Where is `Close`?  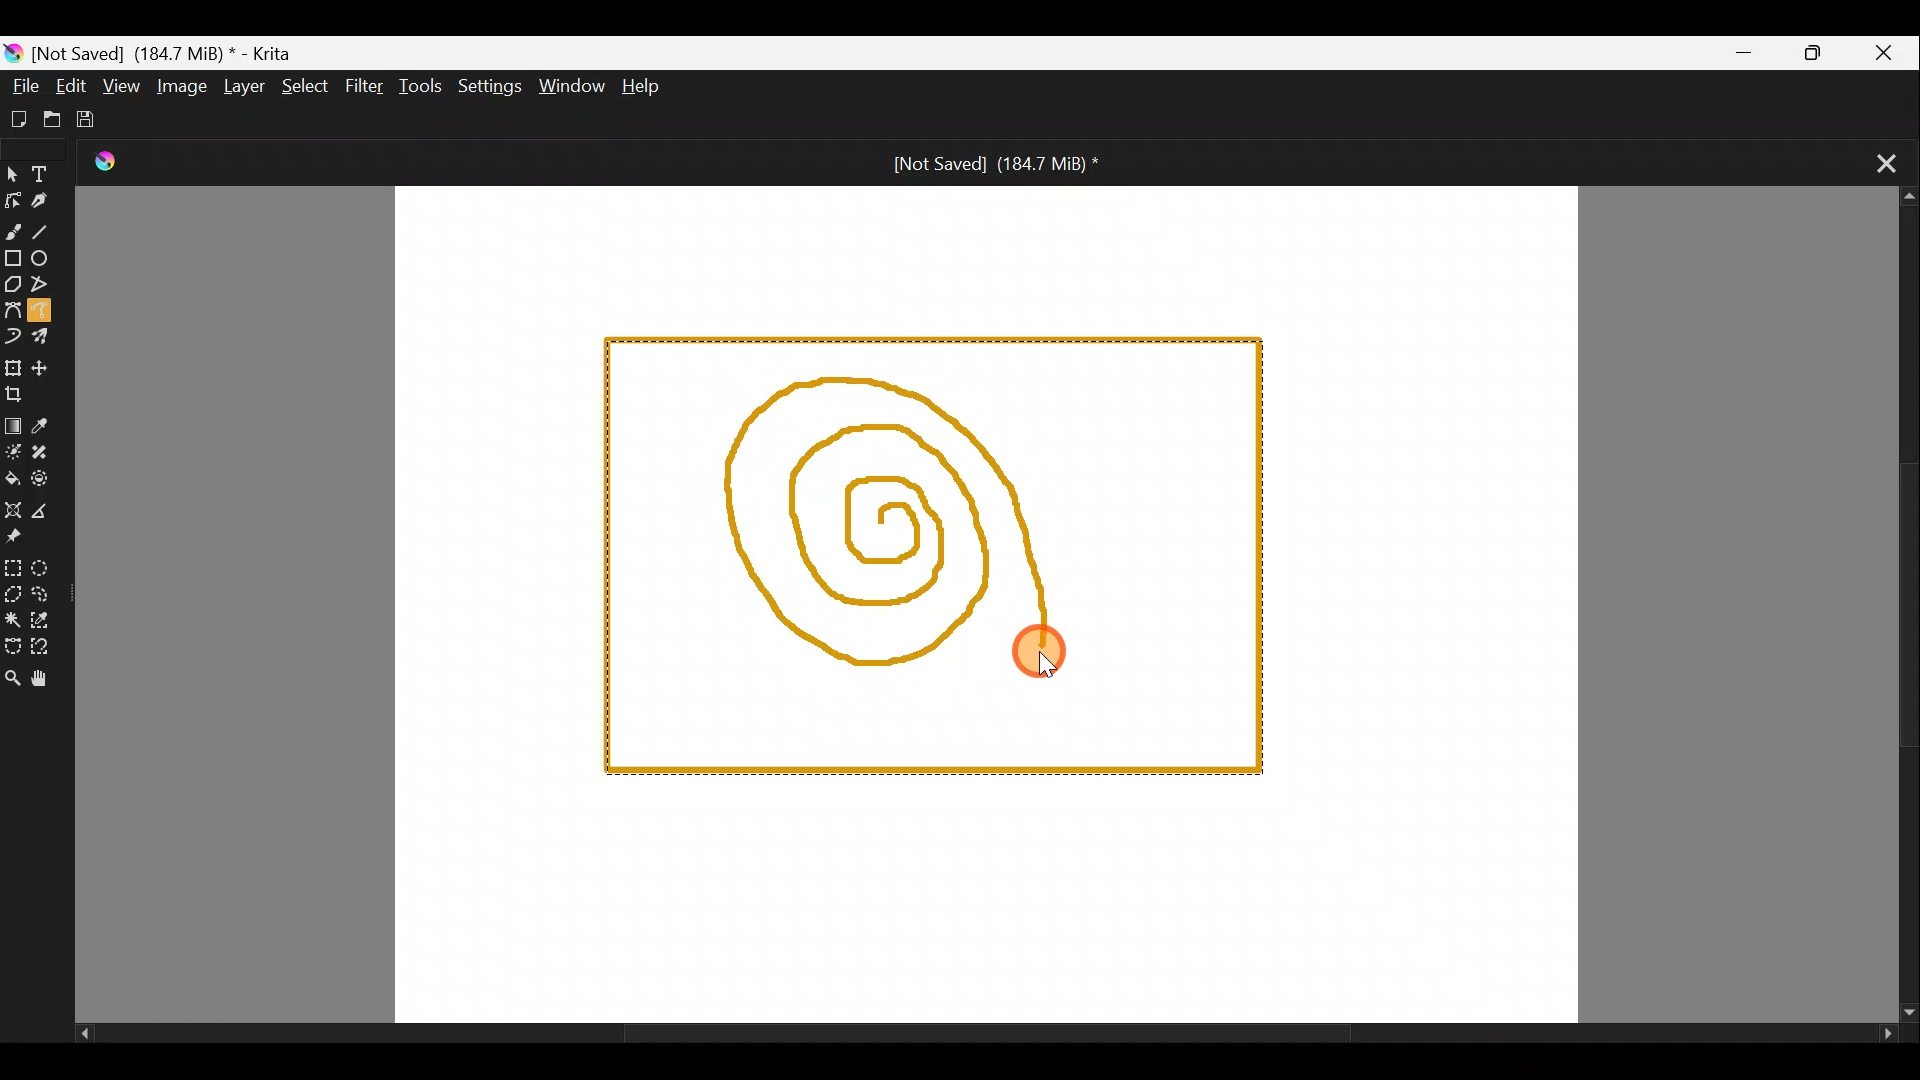 Close is located at coordinates (1885, 51).